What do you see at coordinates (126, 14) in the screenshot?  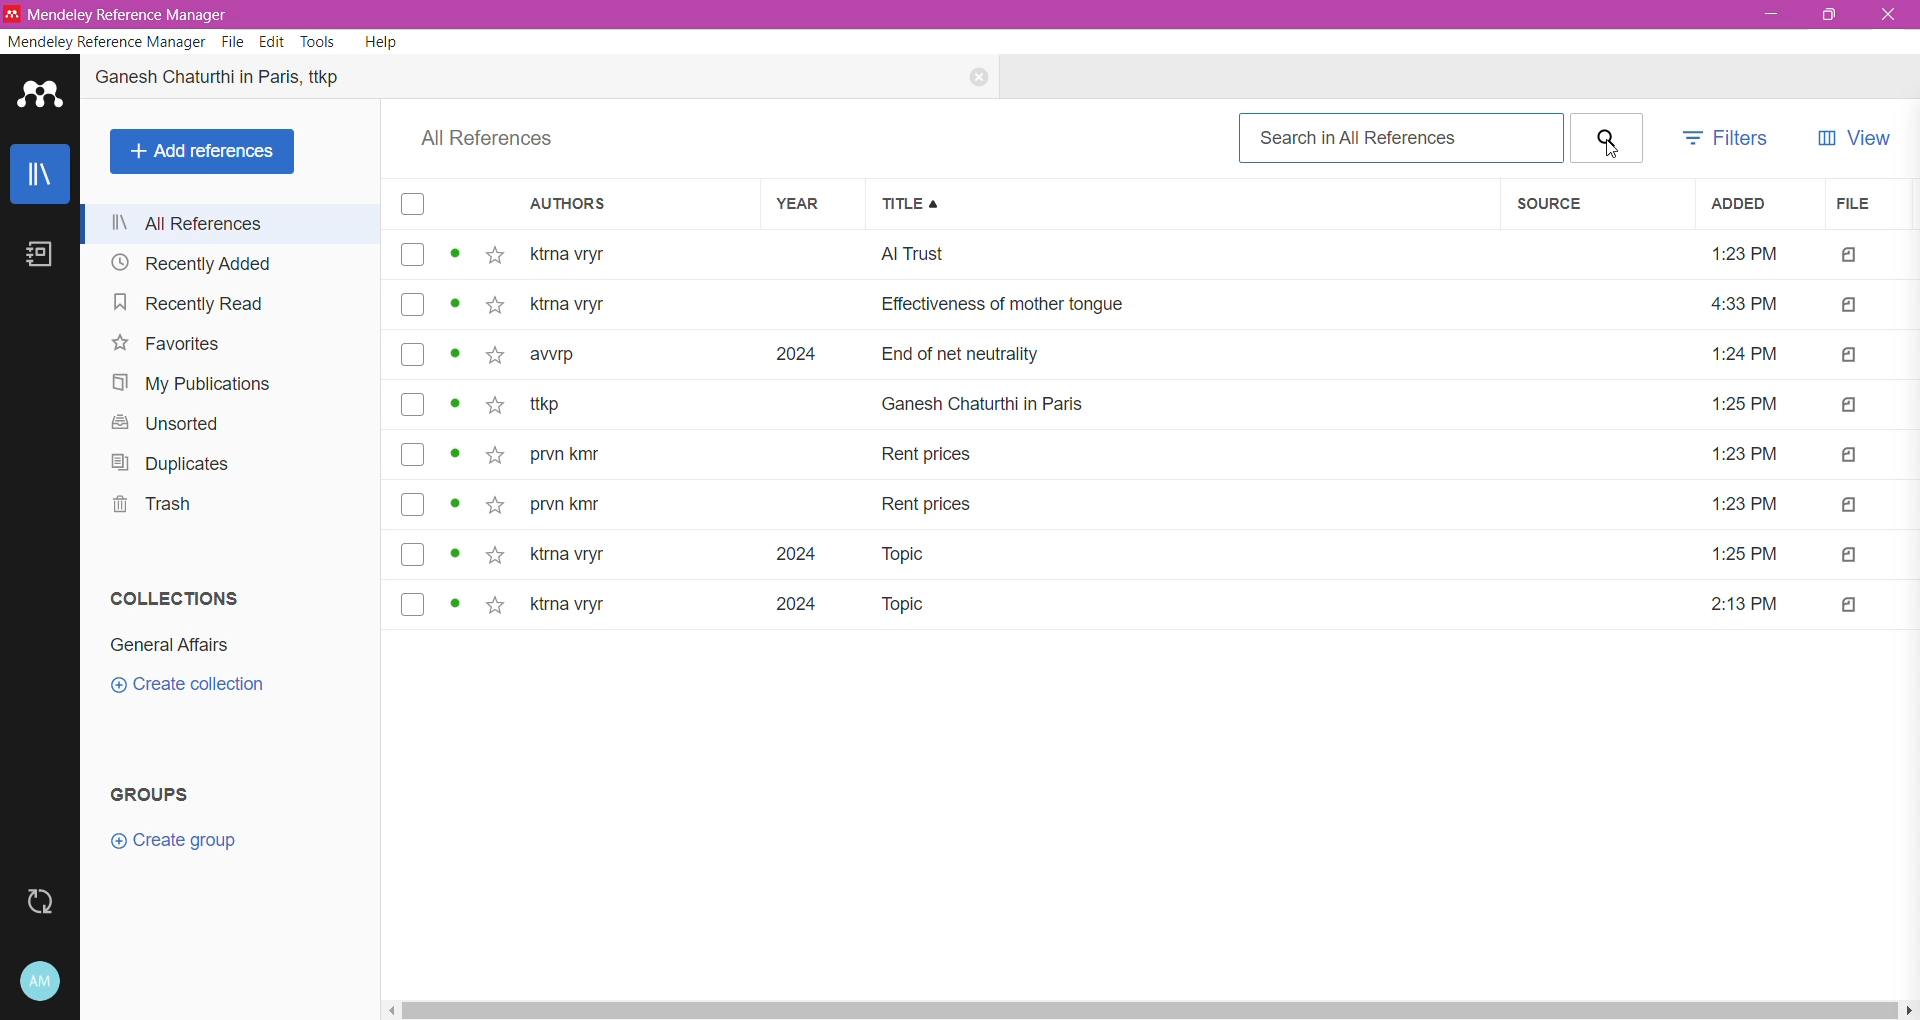 I see `_ Mendeley Reference Manager` at bounding box center [126, 14].